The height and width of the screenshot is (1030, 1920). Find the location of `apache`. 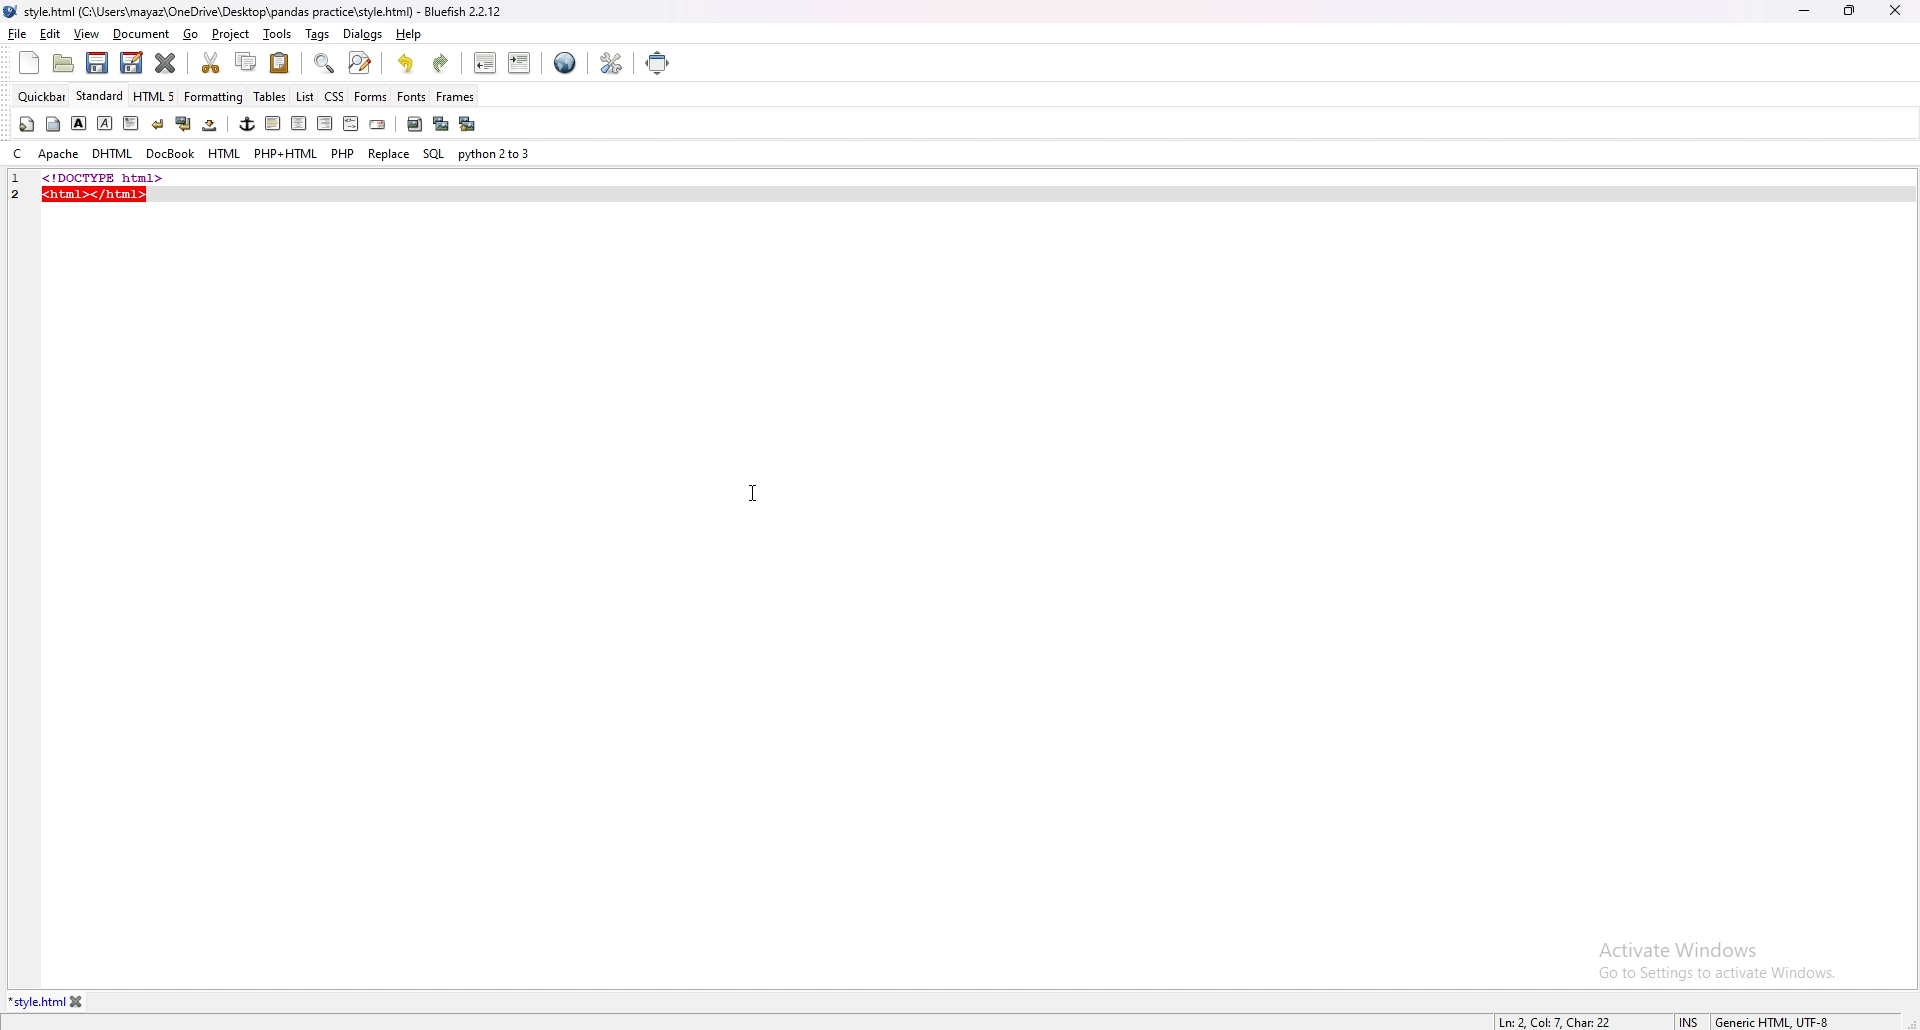

apache is located at coordinates (59, 154).